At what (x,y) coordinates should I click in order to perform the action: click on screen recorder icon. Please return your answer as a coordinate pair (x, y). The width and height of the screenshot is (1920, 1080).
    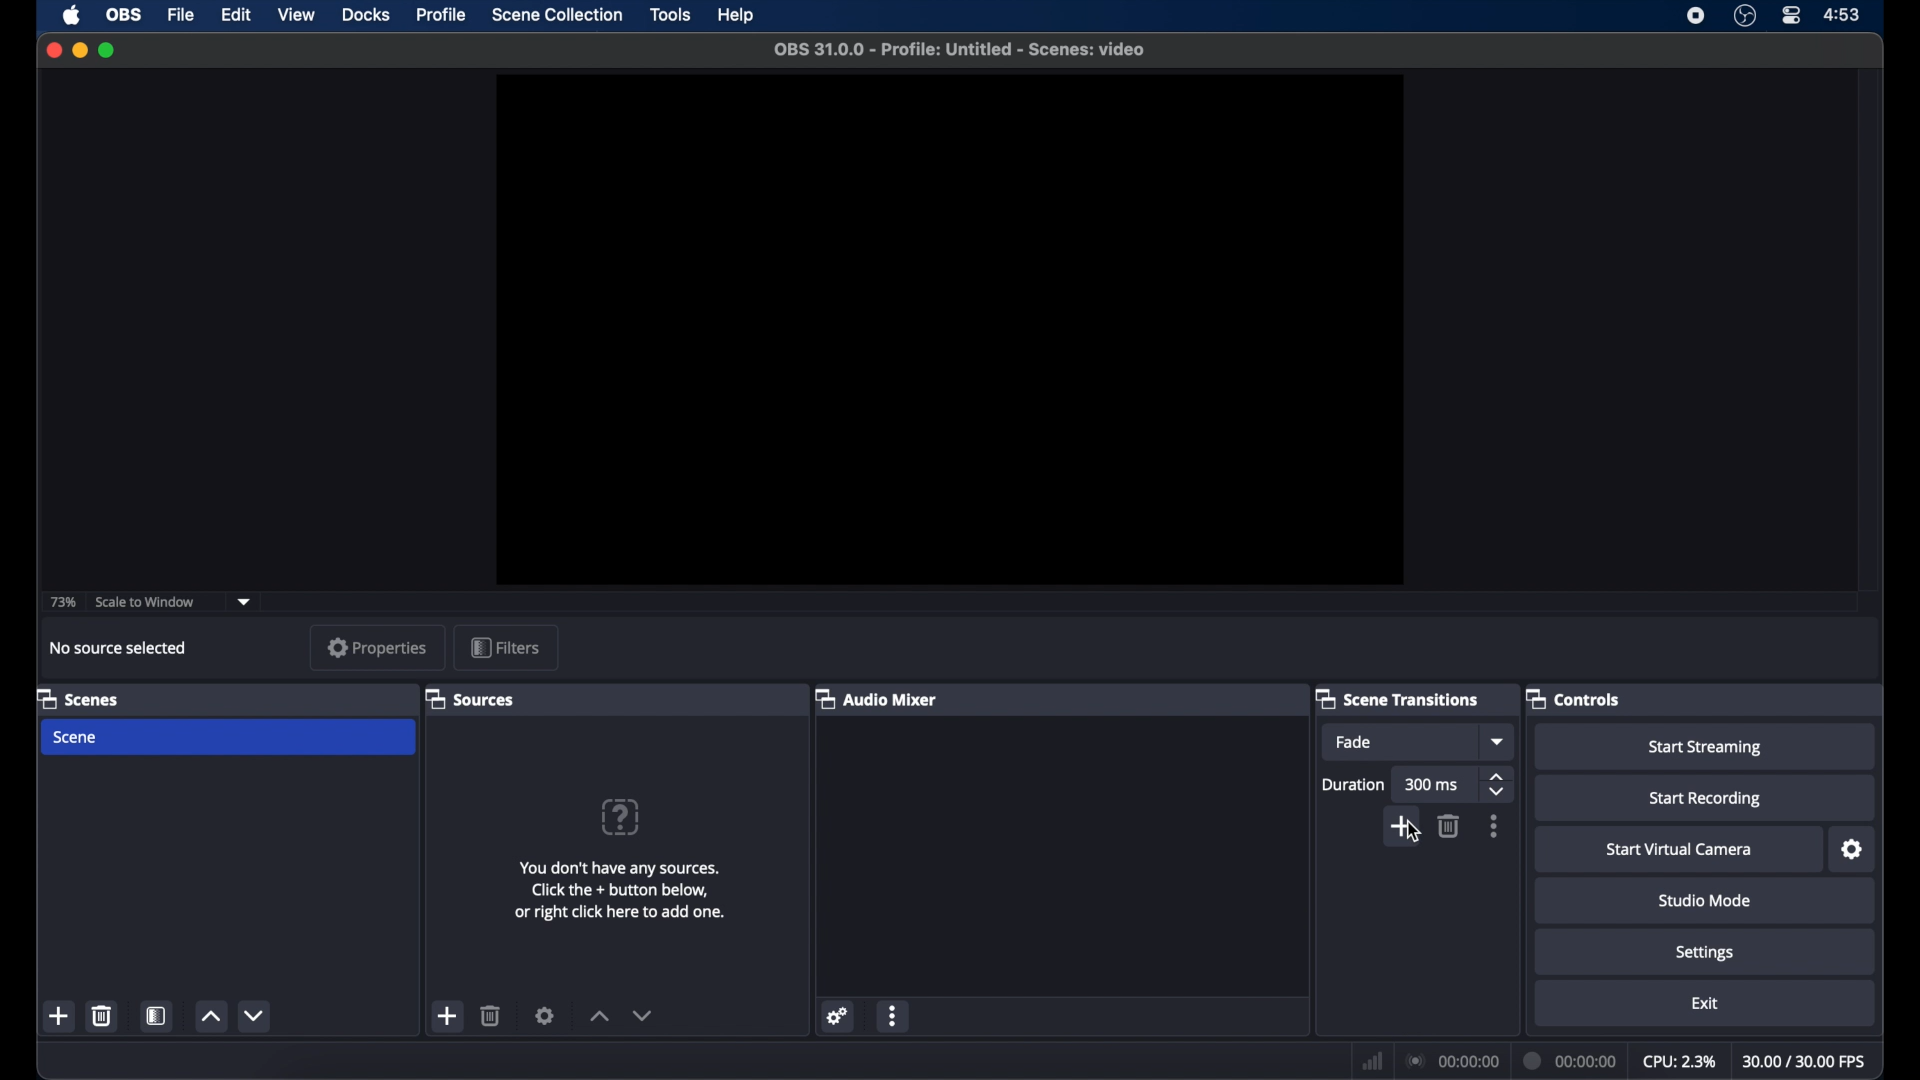
    Looking at the image, I should click on (1697, 16).